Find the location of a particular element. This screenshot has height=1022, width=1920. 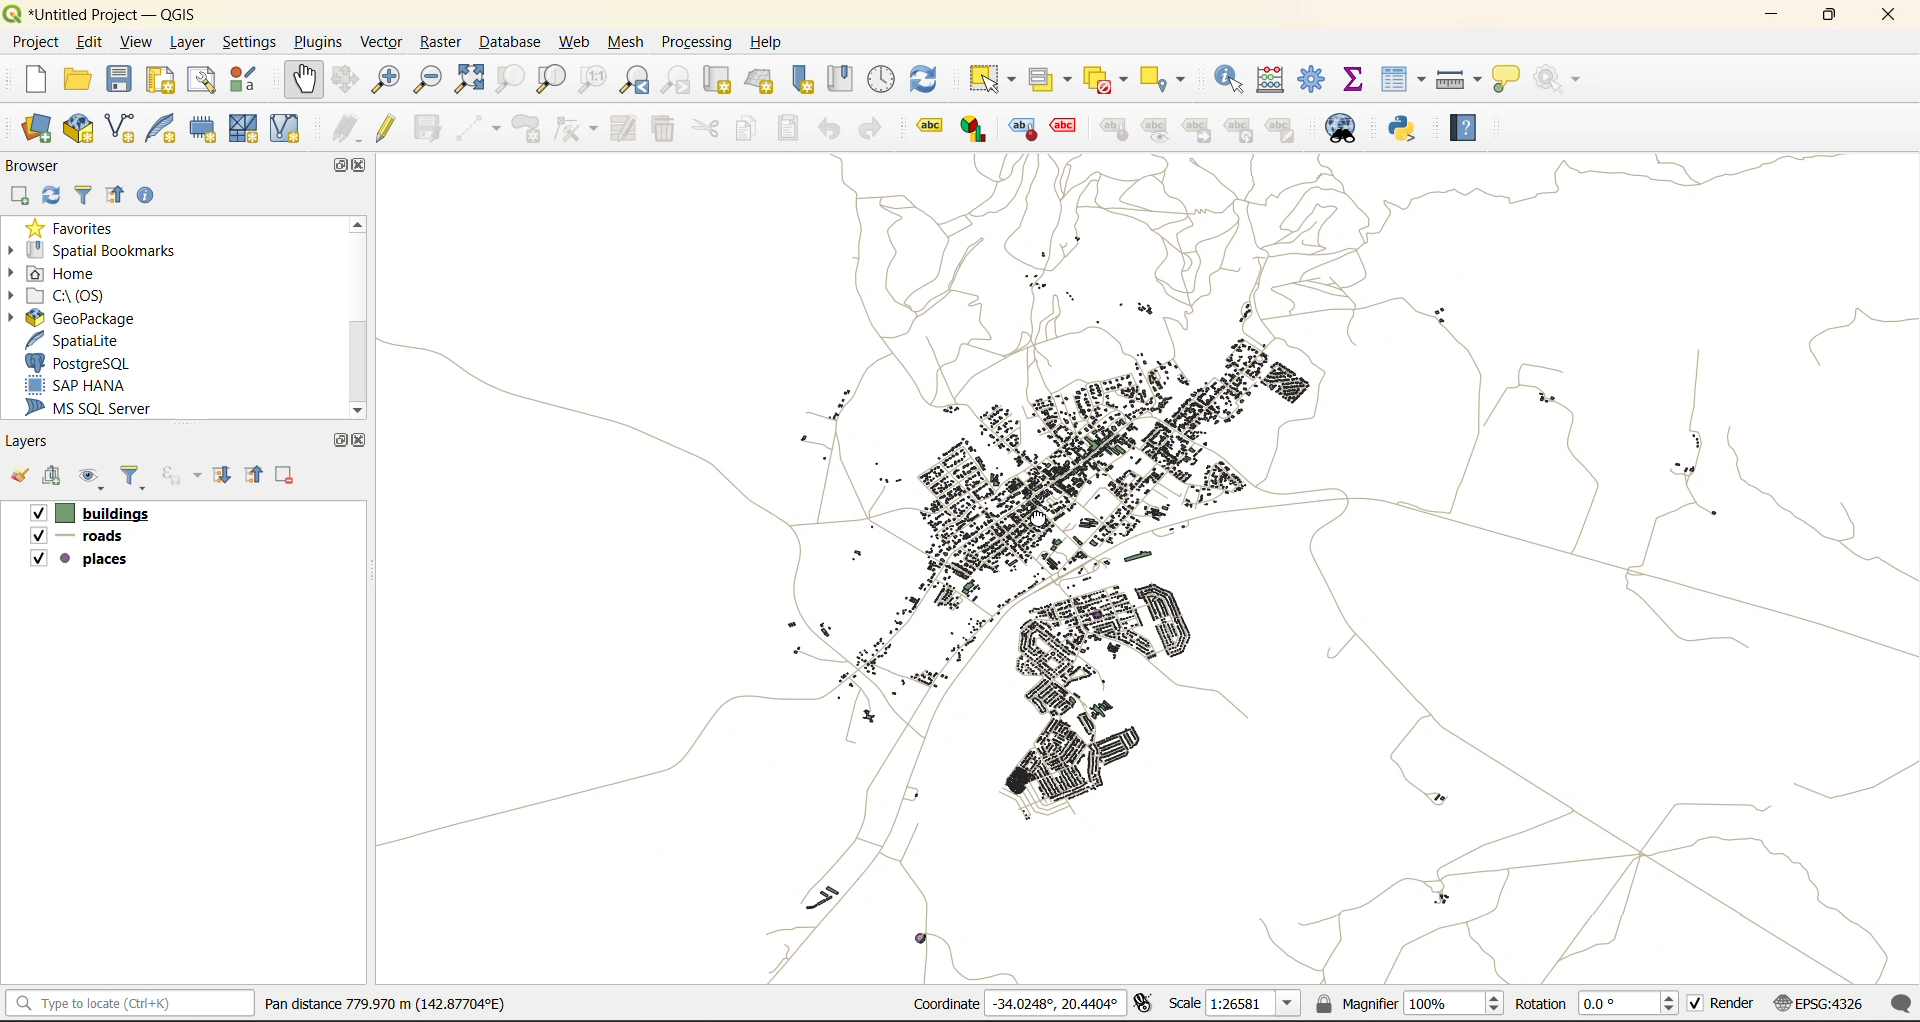

vector is located at coordinates (381, 41).